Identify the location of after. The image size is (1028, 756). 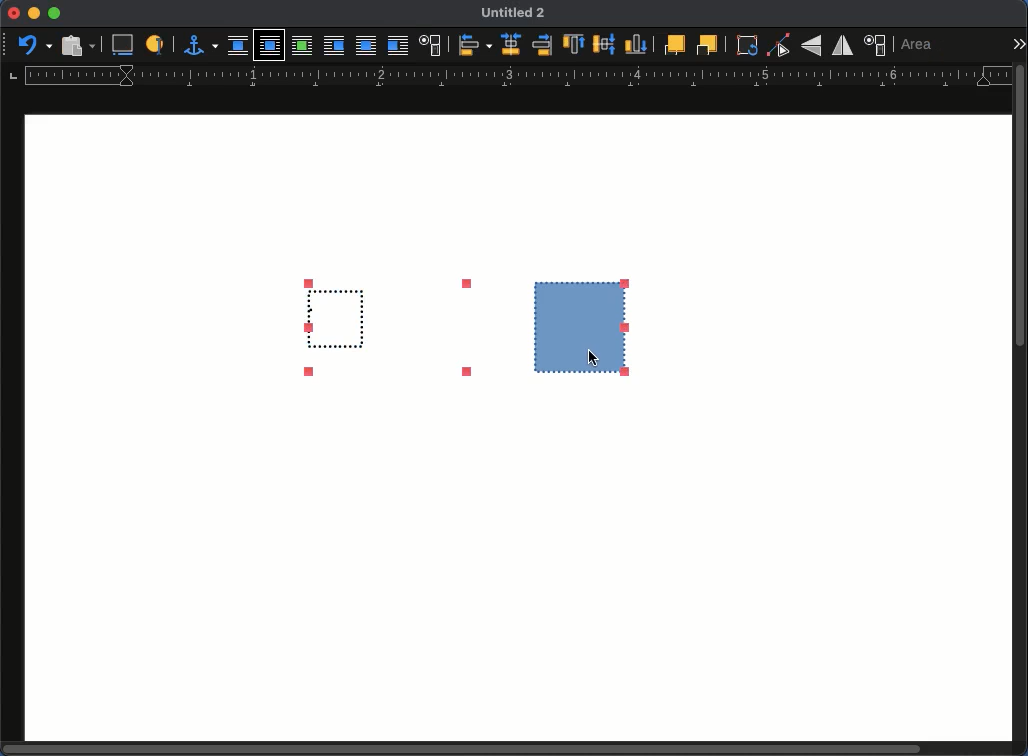
(398, 46).